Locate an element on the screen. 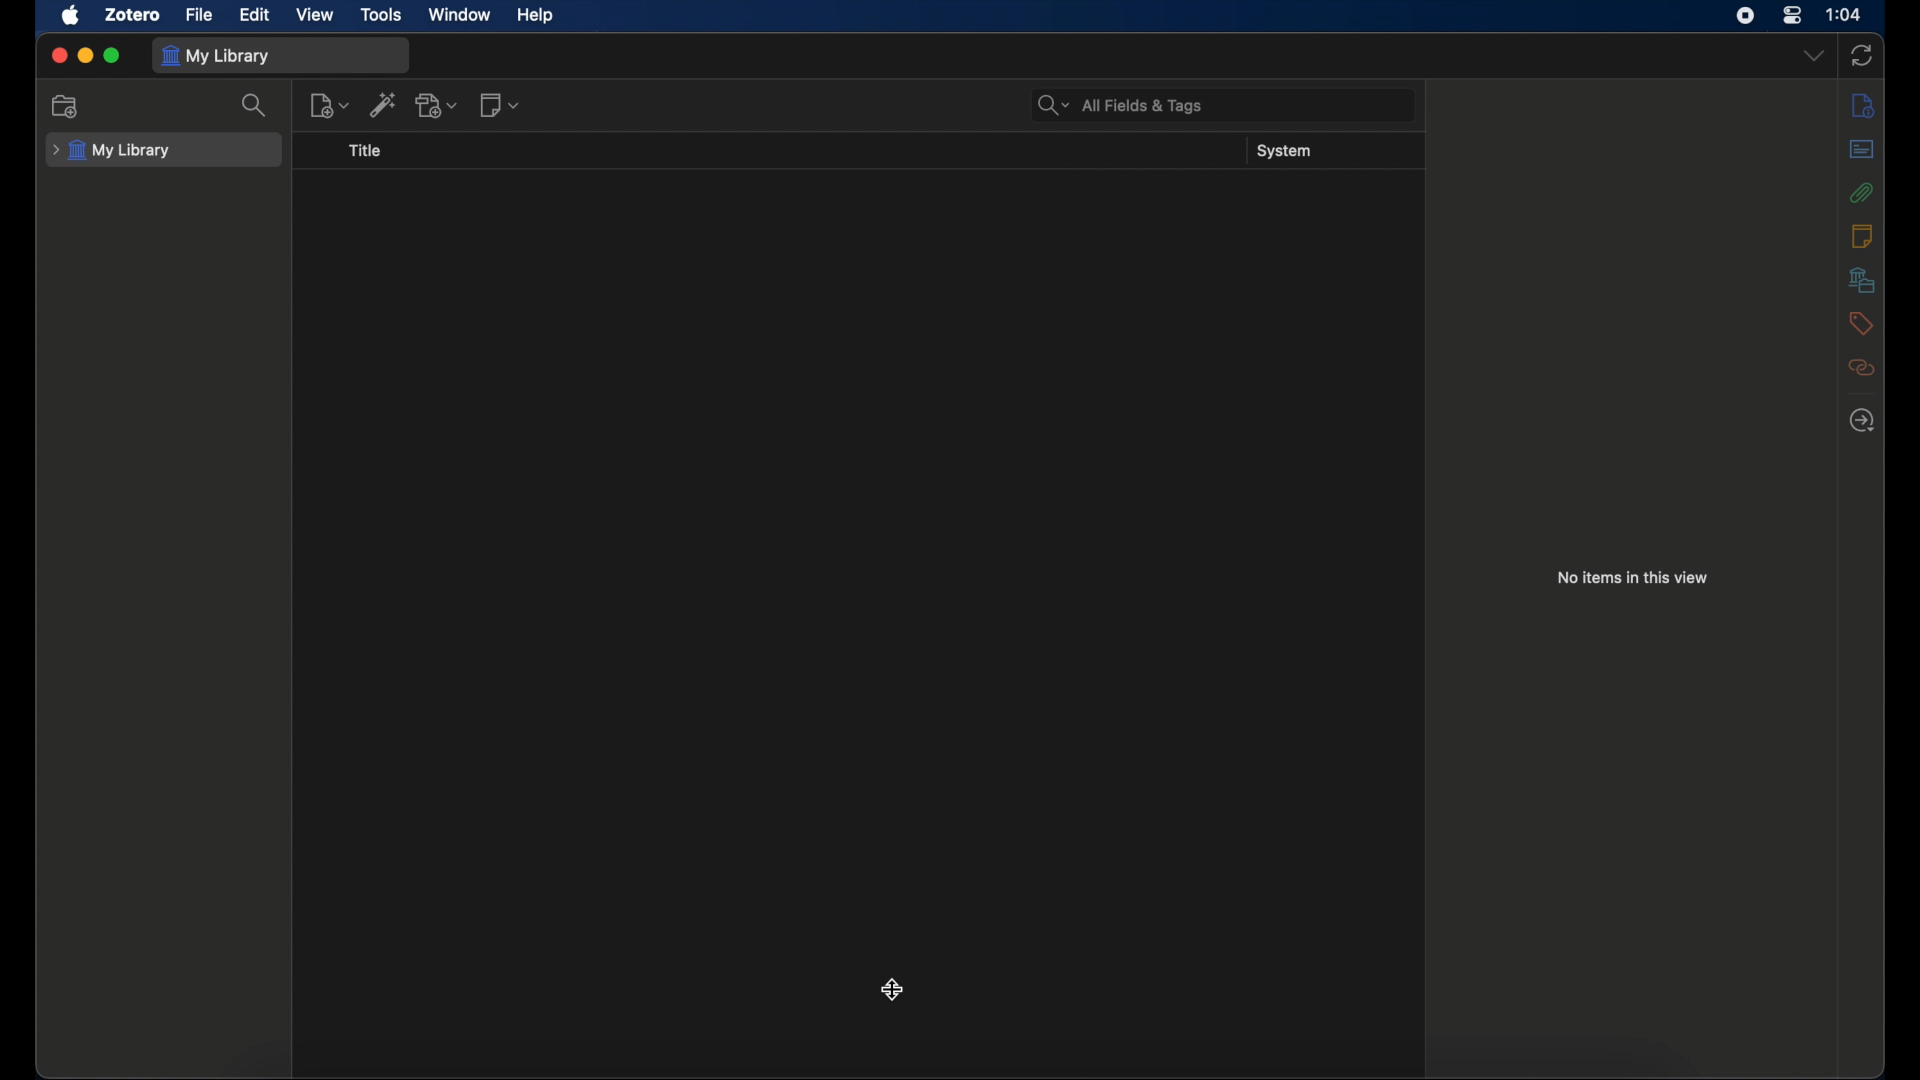 This screenshot has width=1920, height=1080. help is located at coordinates (535, 16).